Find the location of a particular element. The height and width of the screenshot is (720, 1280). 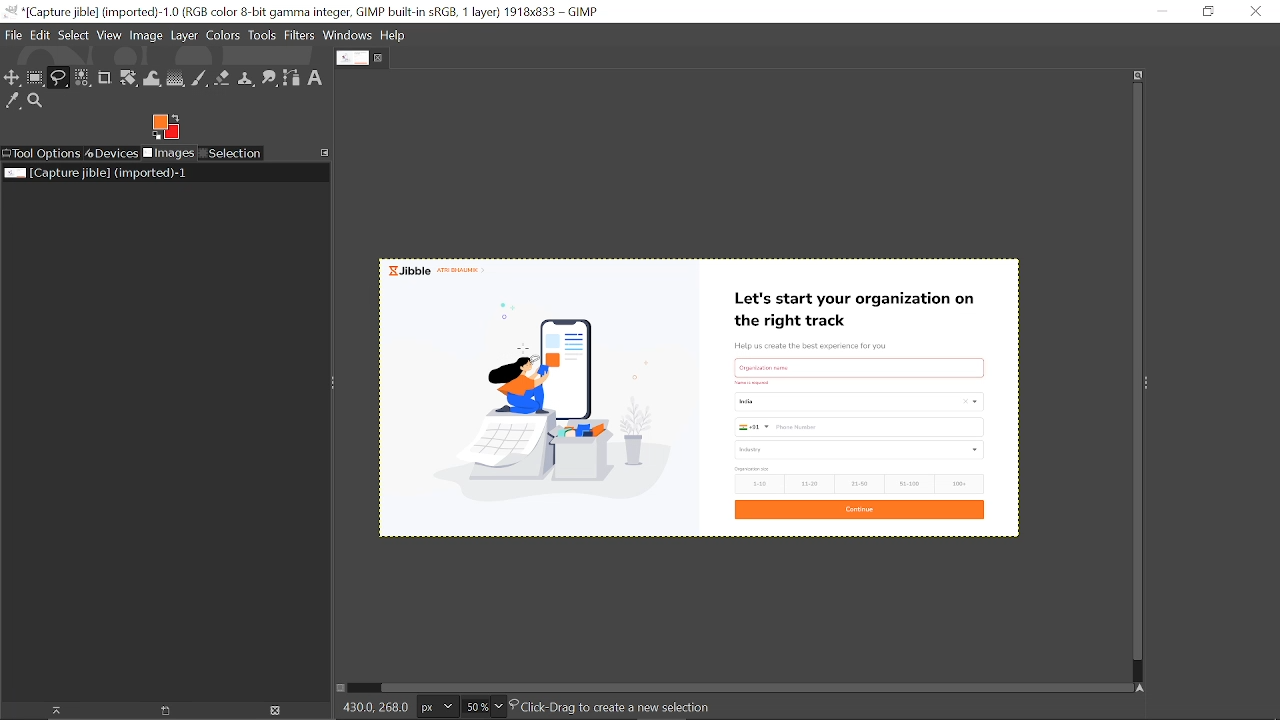

Text tool is located at coordinates (316, 78).